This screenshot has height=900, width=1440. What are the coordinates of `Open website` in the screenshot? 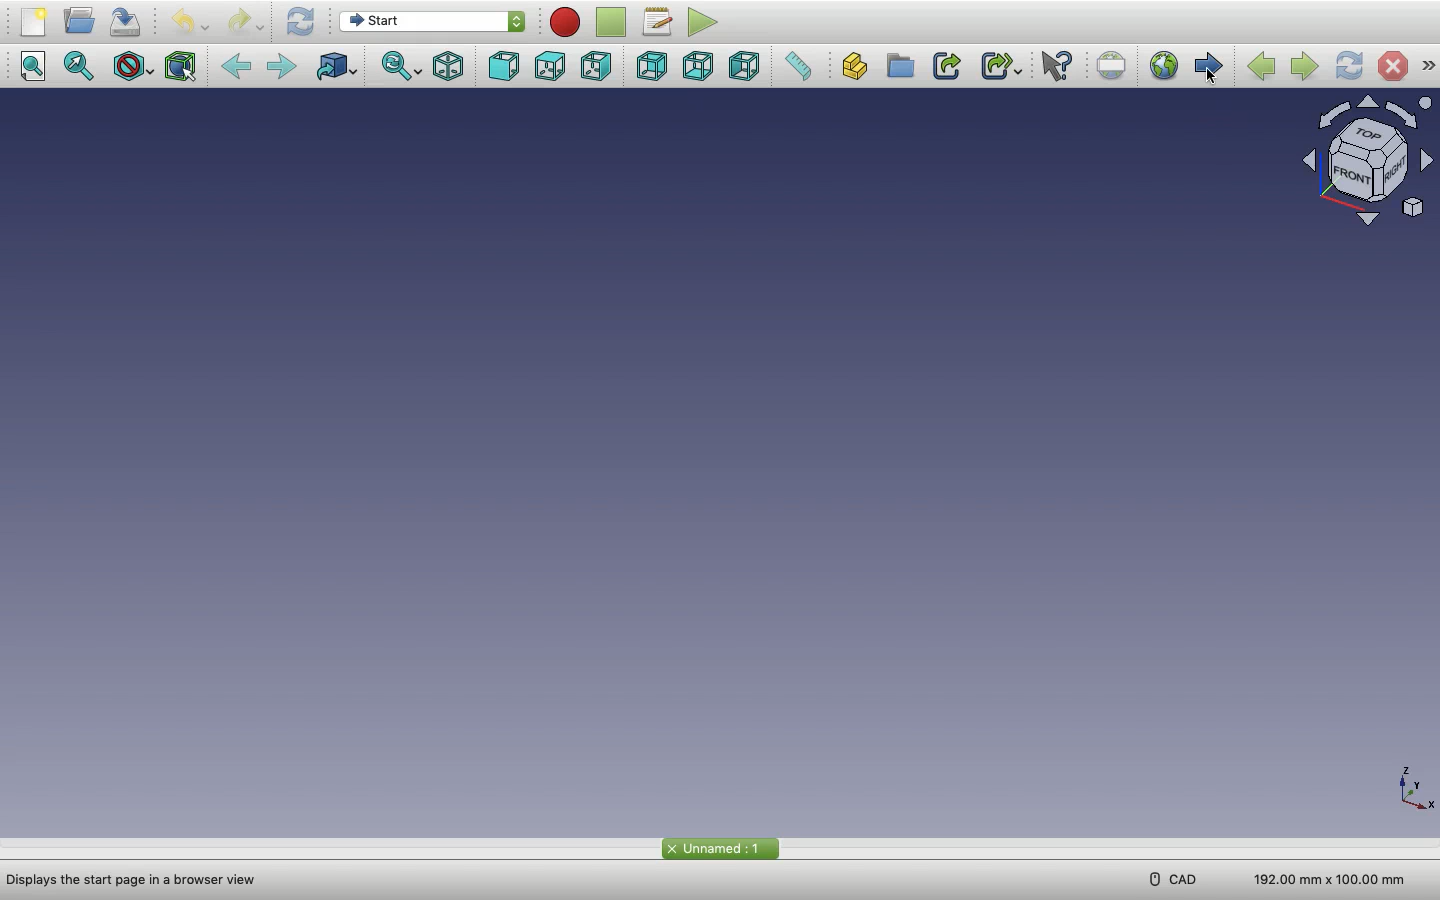 It's located at (1163, 66).